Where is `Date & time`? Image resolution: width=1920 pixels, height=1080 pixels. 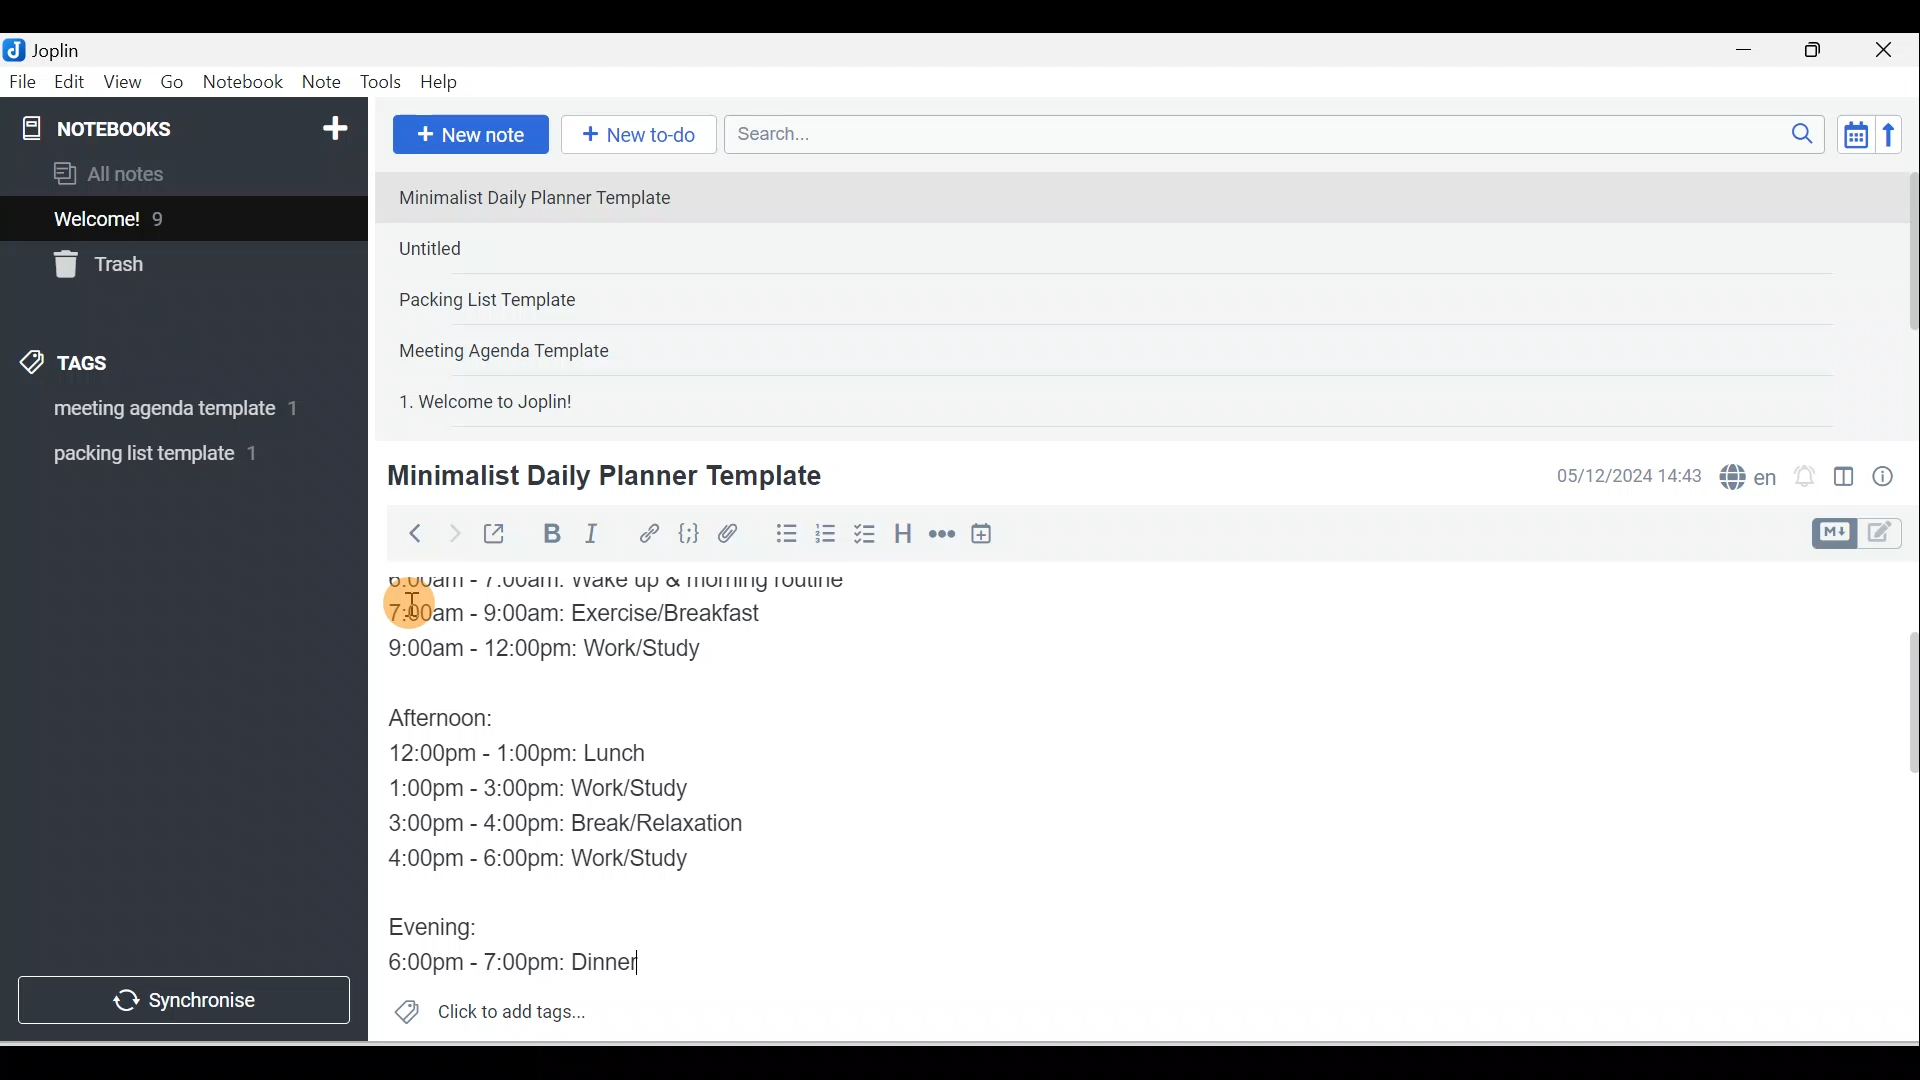 Date & time is located at coordinates (1625, 476).